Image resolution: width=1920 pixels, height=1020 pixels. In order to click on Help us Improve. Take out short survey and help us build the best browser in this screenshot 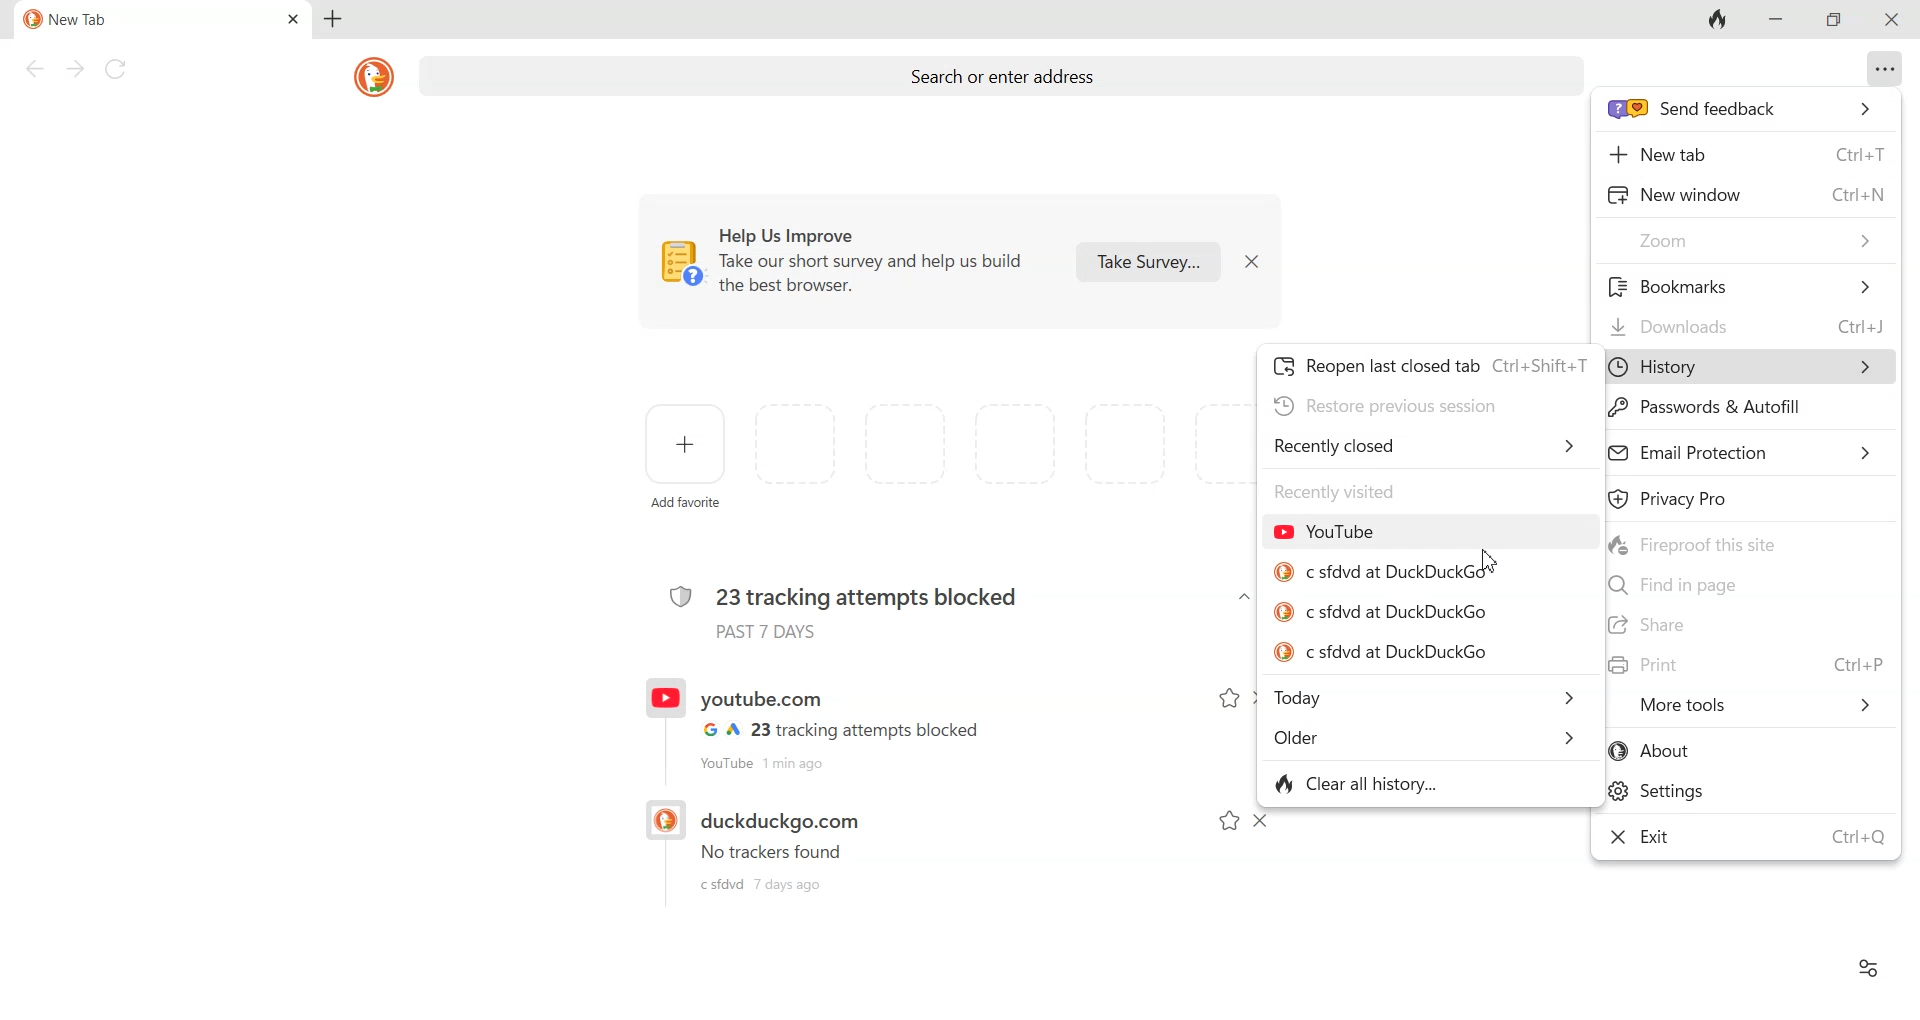, I will do `click(849, 262)`.